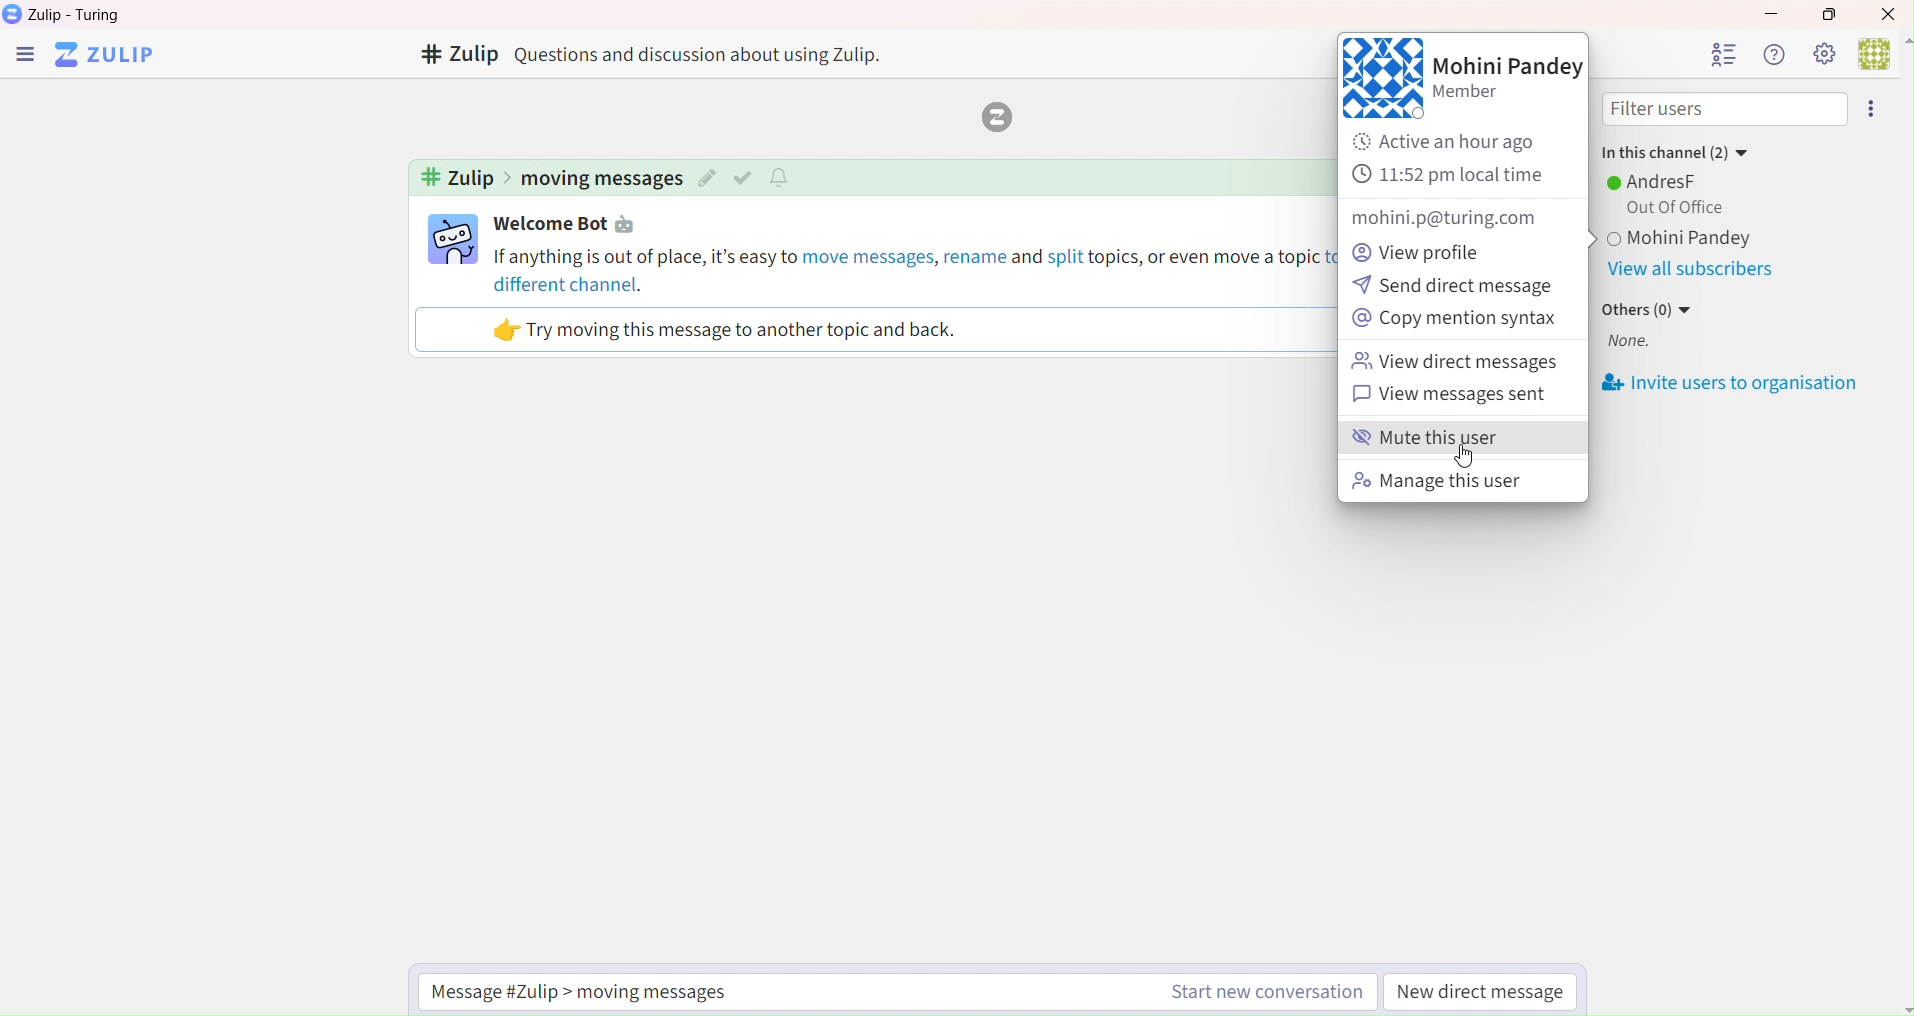  What do you see at coordinates (571, 225) in the screenshot?
I see `Welcome Bot ` at bounding box center [571, 225].